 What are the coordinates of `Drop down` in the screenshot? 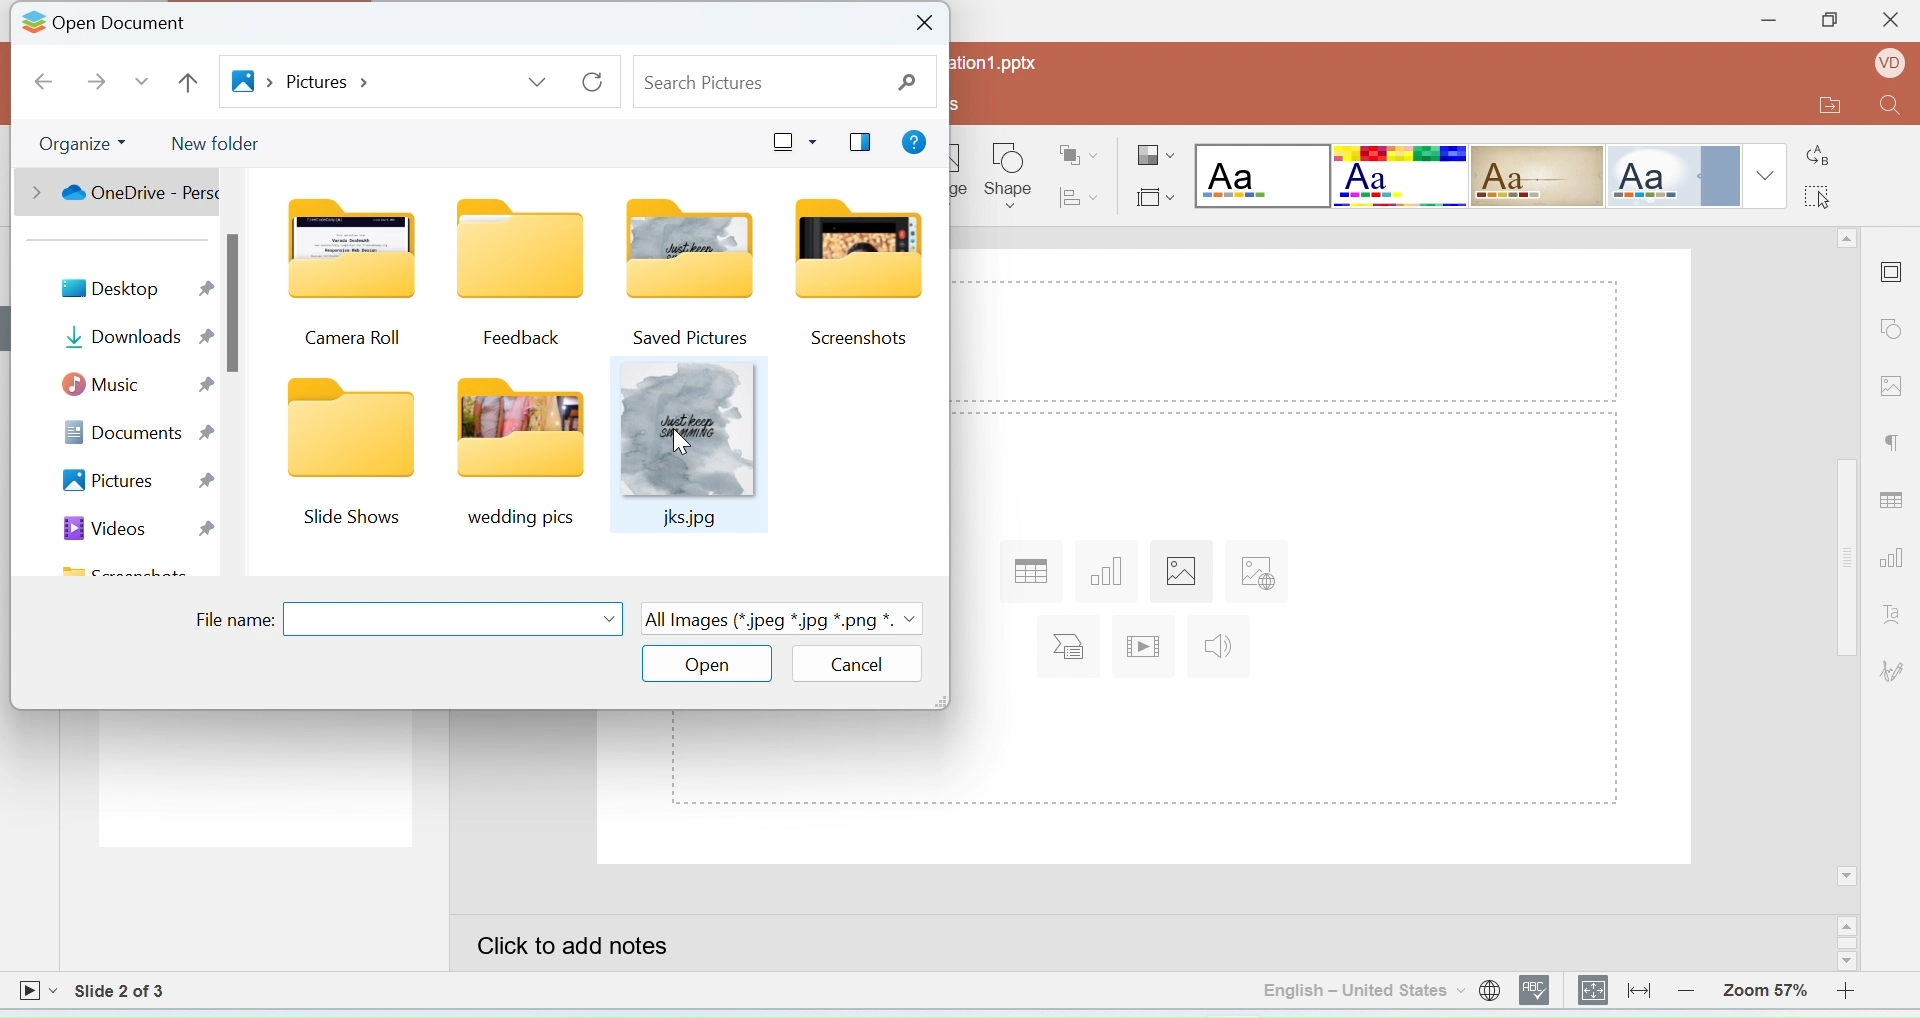 It's located at (1766, 175).